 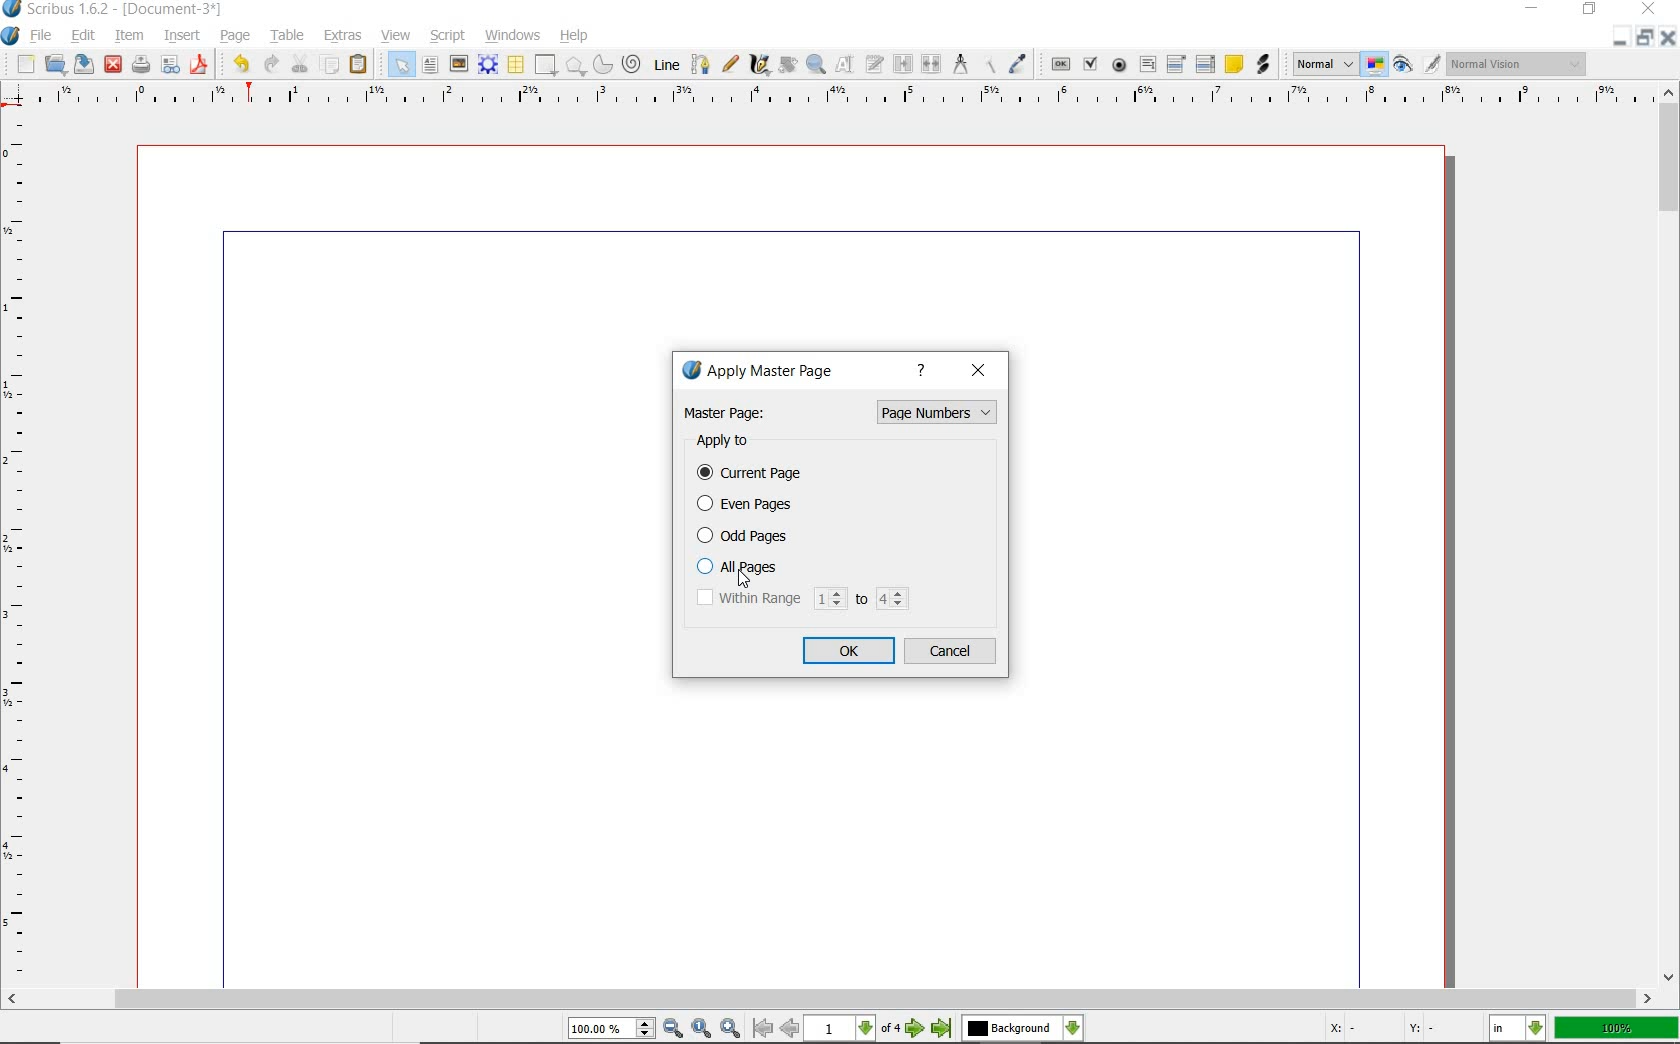 What do you see at coordinates (959, 65) in the screenshot?
I see `measurements` at bounding box center [959, 65].